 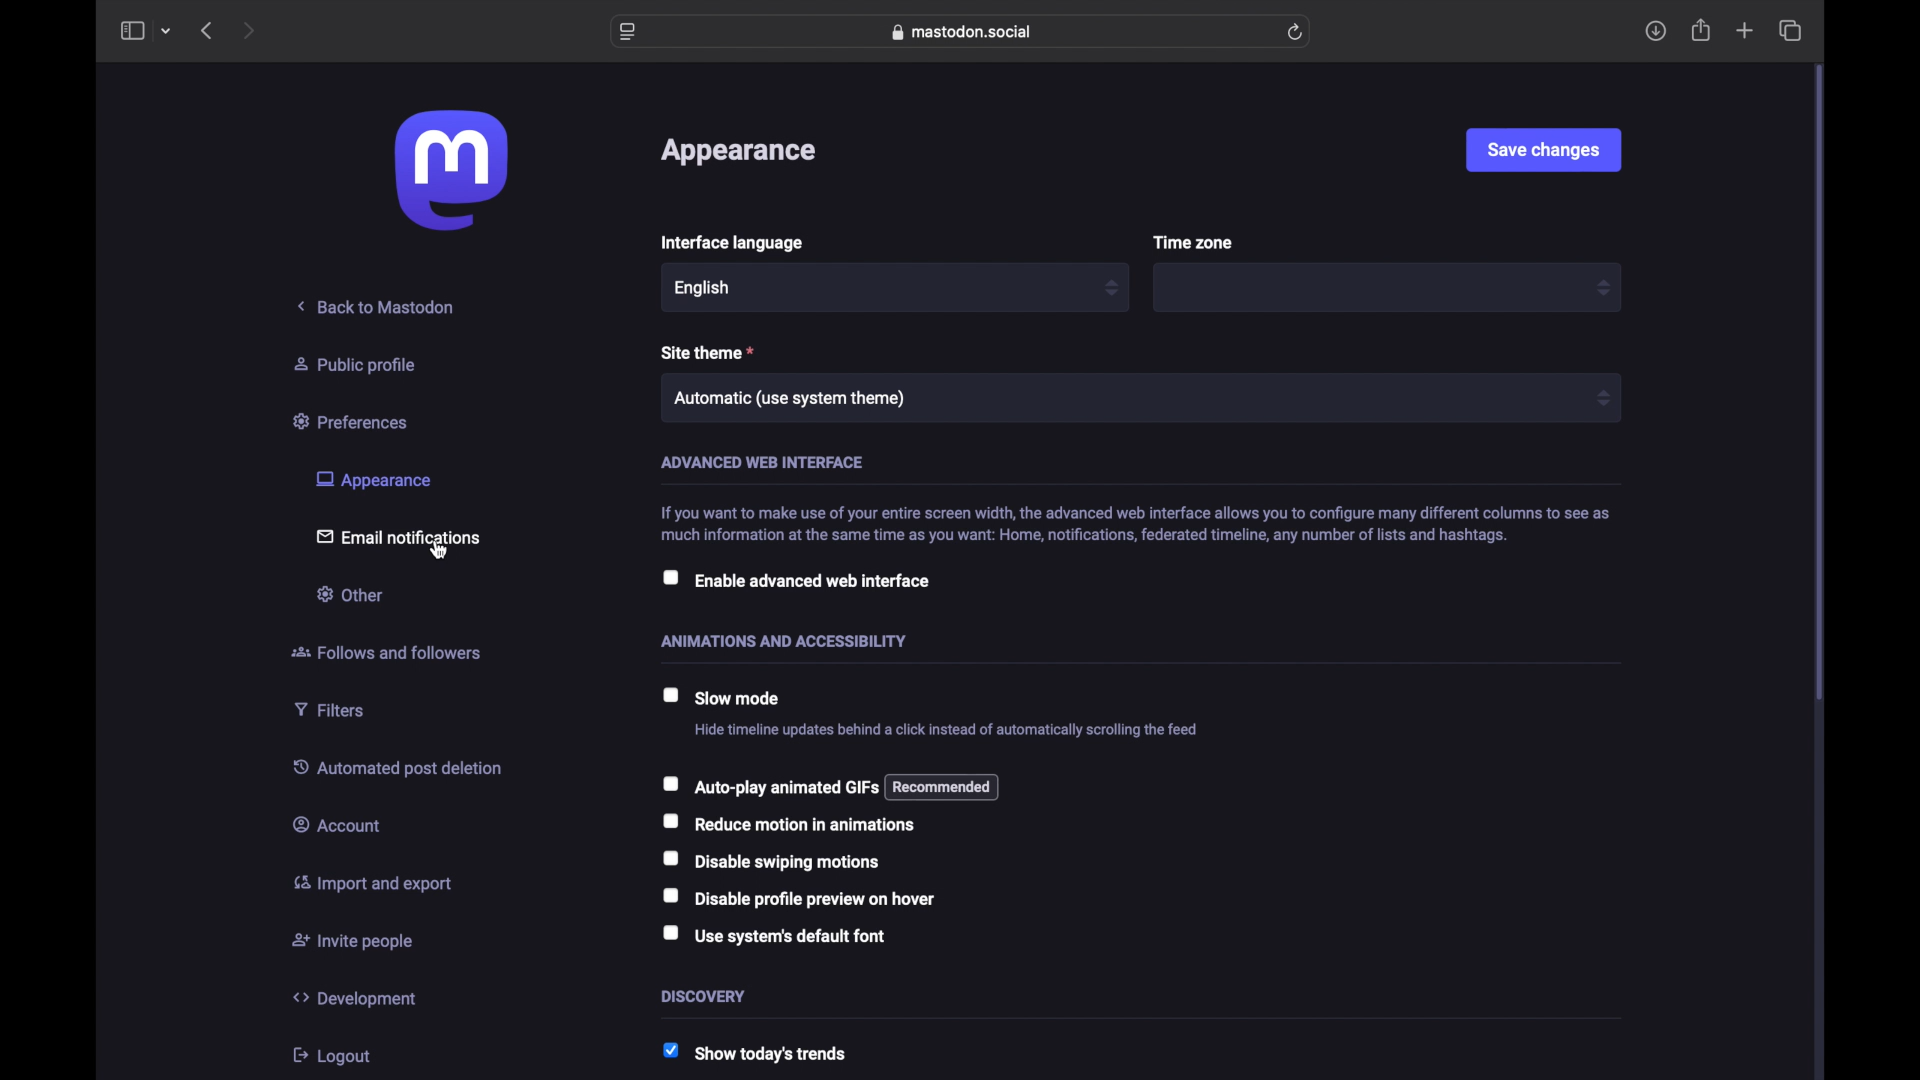 I want to click on preferences, so click(x=353, y=420).